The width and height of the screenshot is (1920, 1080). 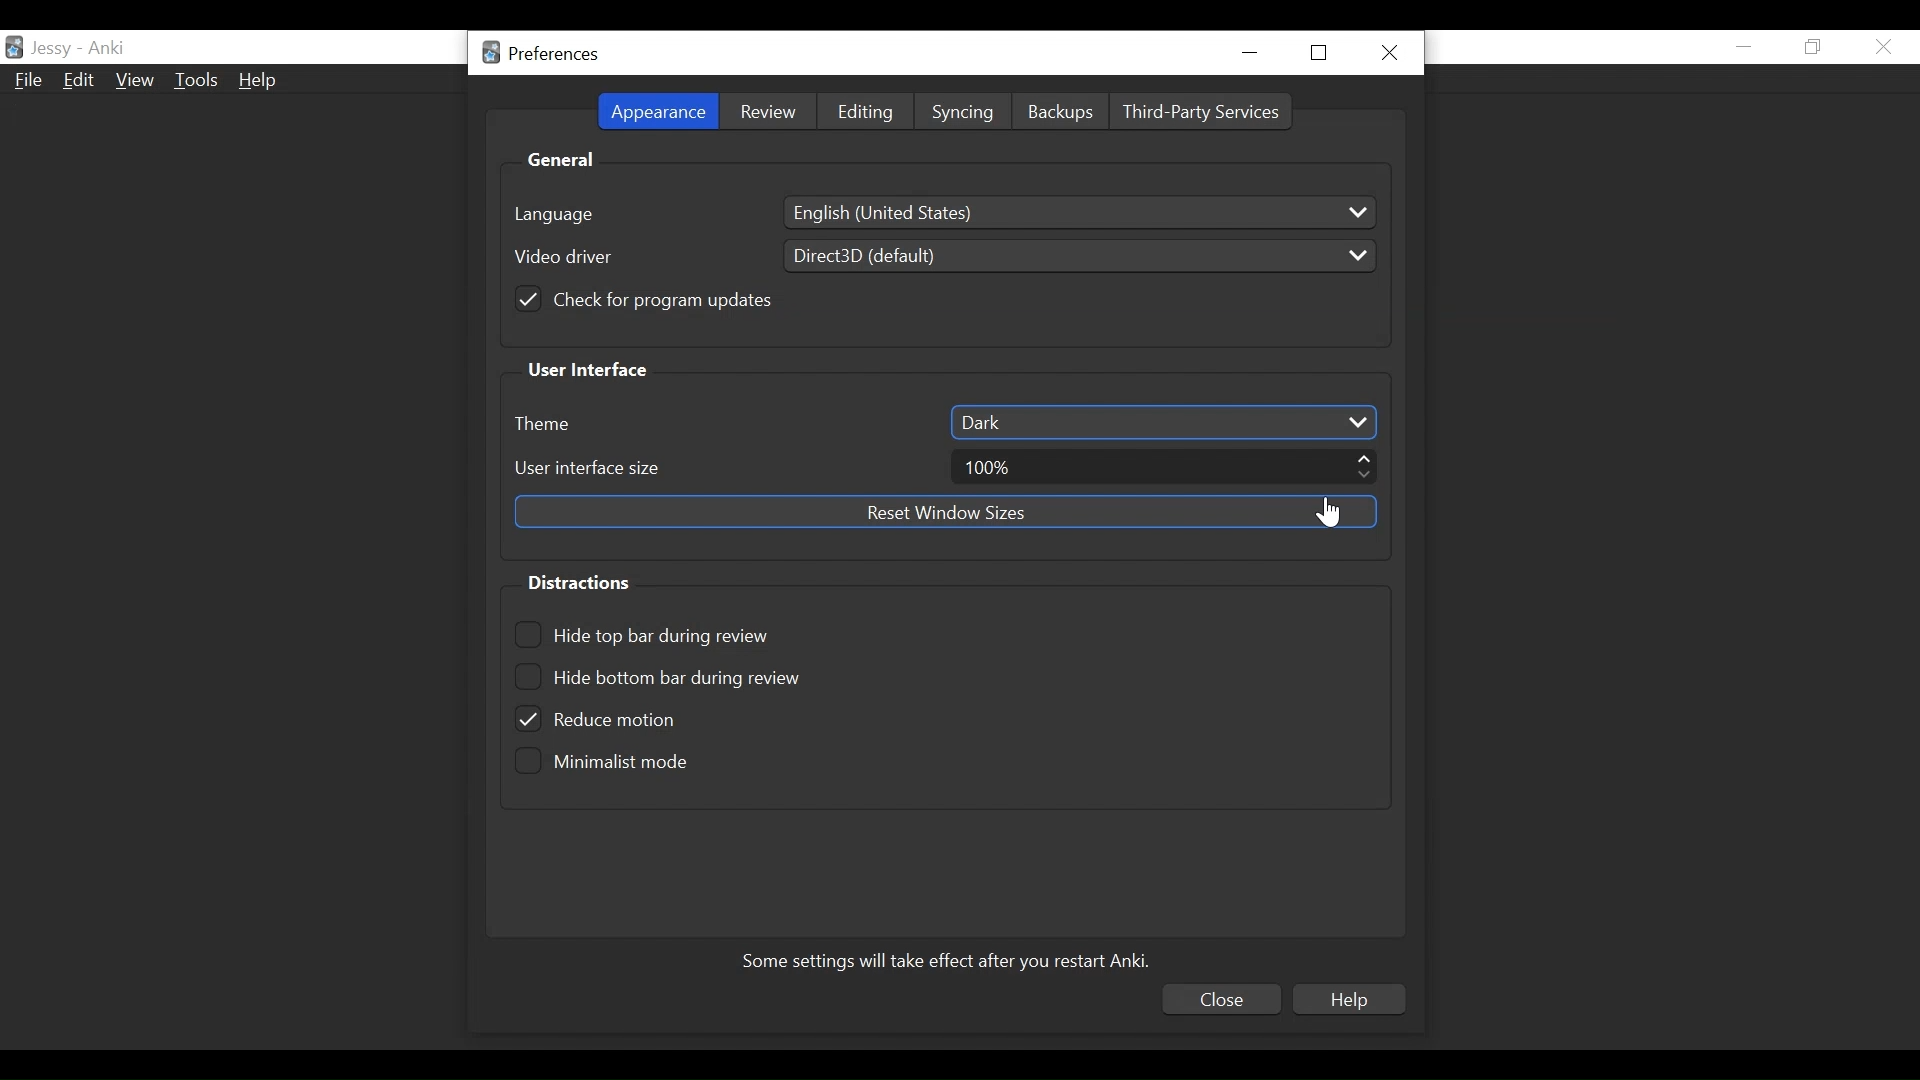 I want to click on minimize, so click(x=1250, y=51).